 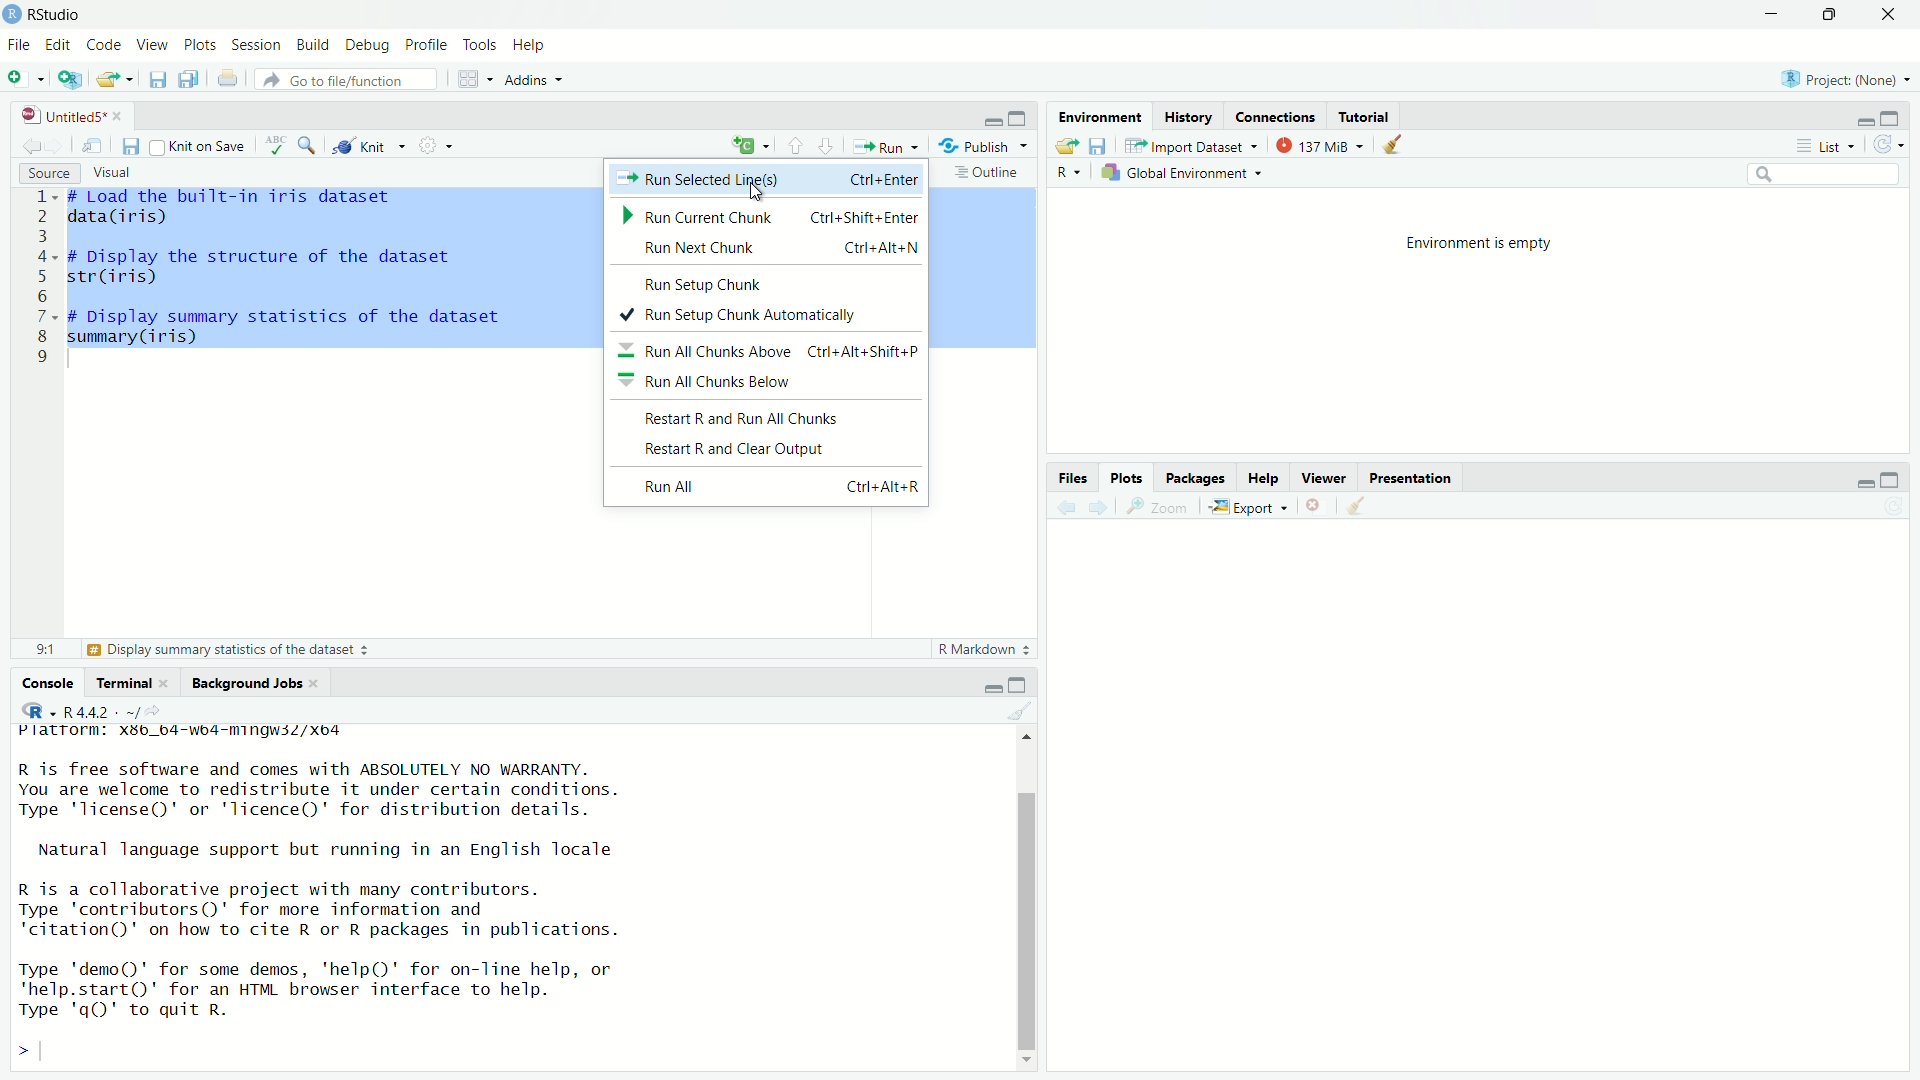 What do you see at coordinates (302, 269) in the screenshot?
I see `# Load the built-in iris datasetdata(iris)# Display the structure of the datasetstr(iris)# Display summary statistics of the datasetsummary (iris)` at bounding box center [302, 269].